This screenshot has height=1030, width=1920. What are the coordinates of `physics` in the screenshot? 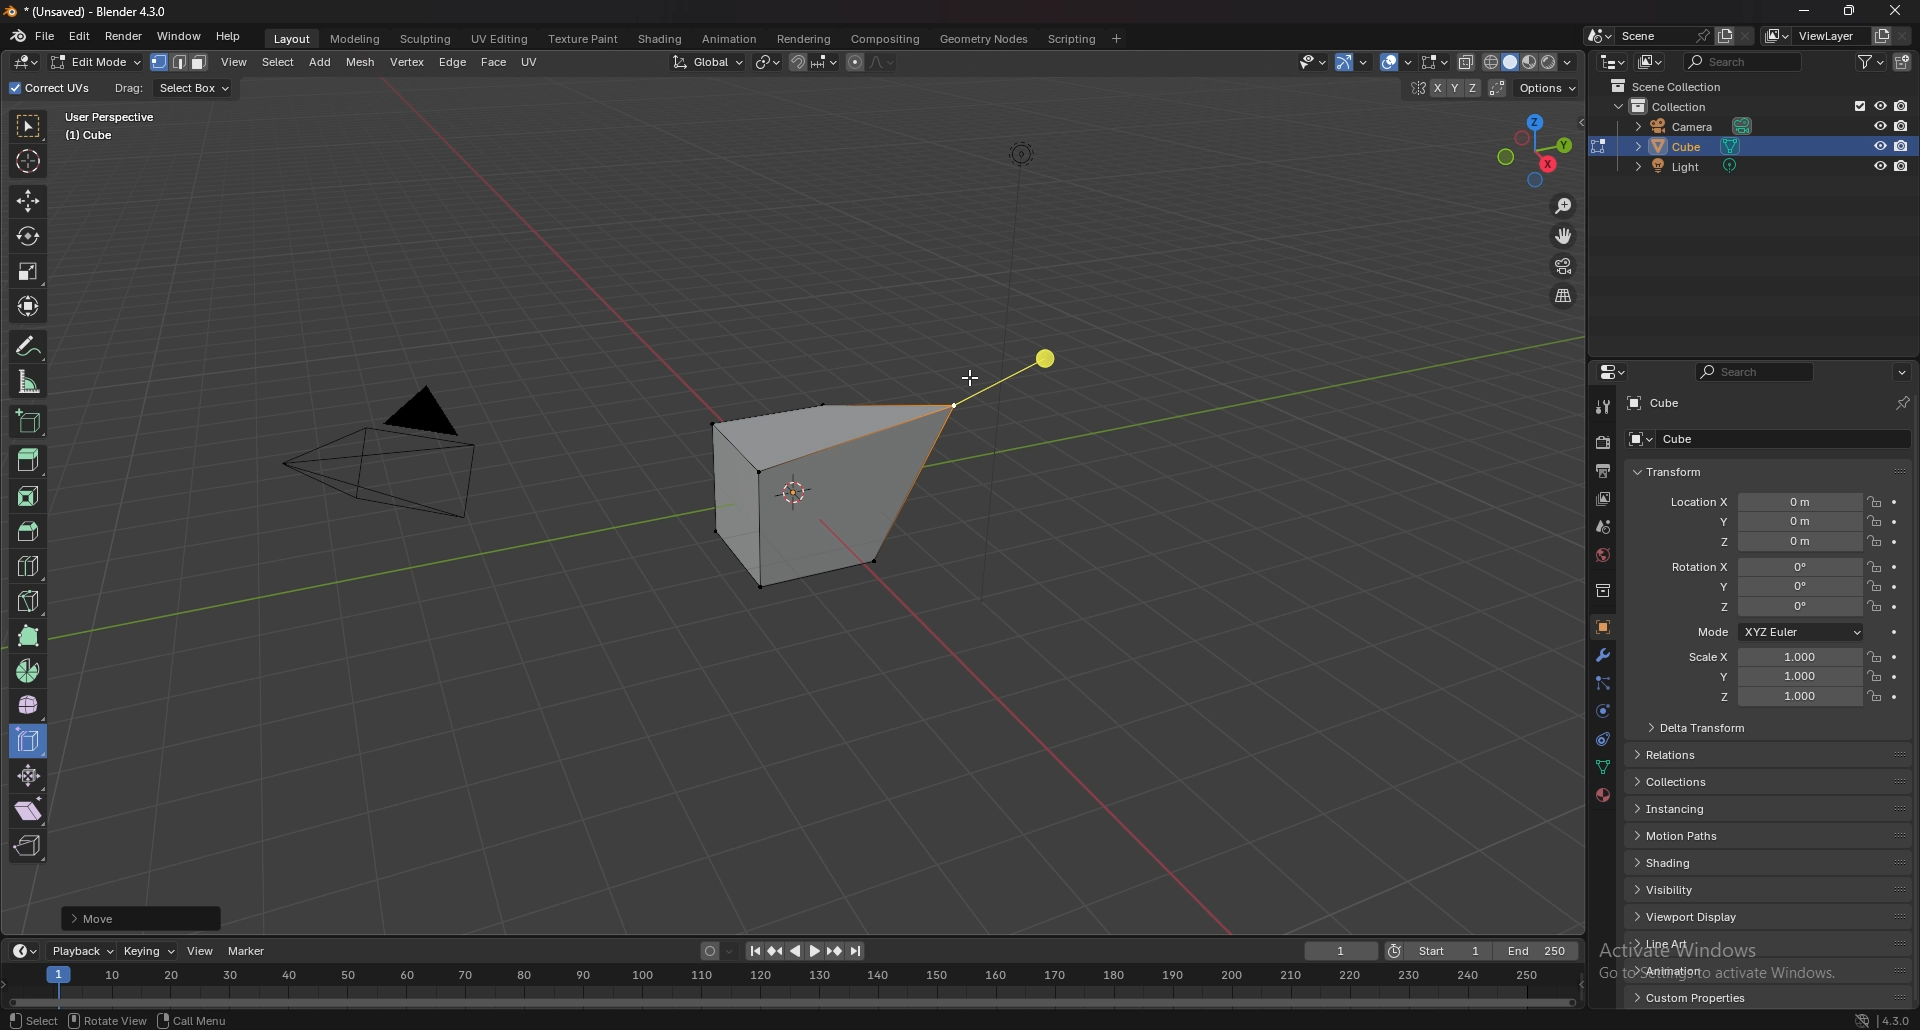 It's located at (1602, 712).